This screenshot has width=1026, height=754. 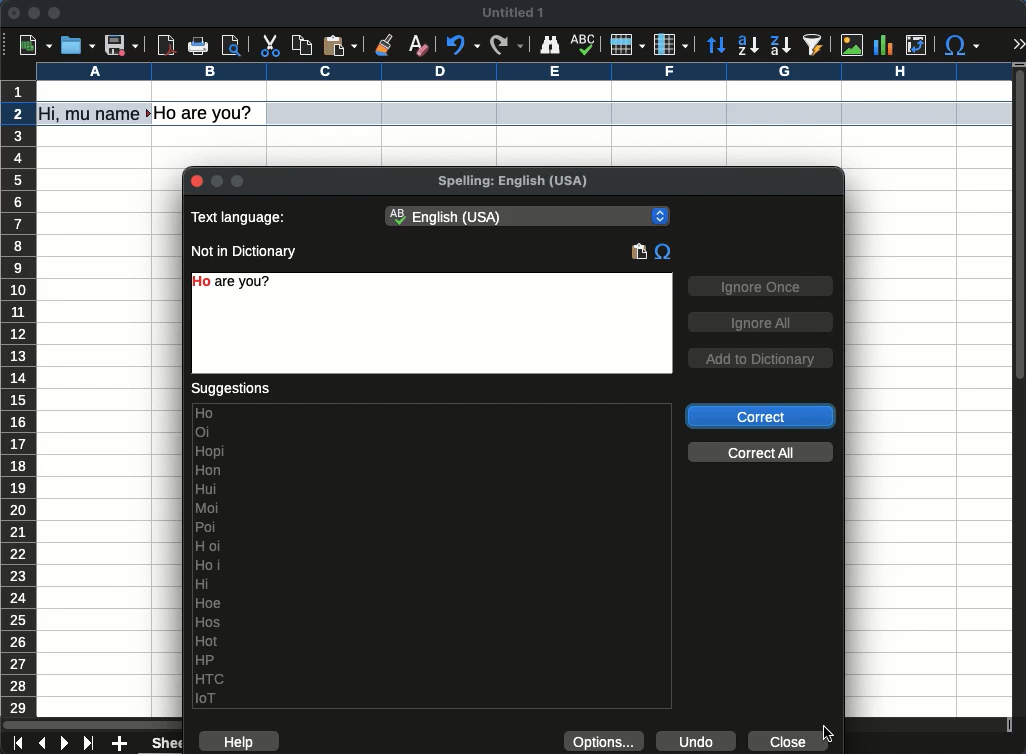 I want to click on Poi, so click(x=207, y=527).